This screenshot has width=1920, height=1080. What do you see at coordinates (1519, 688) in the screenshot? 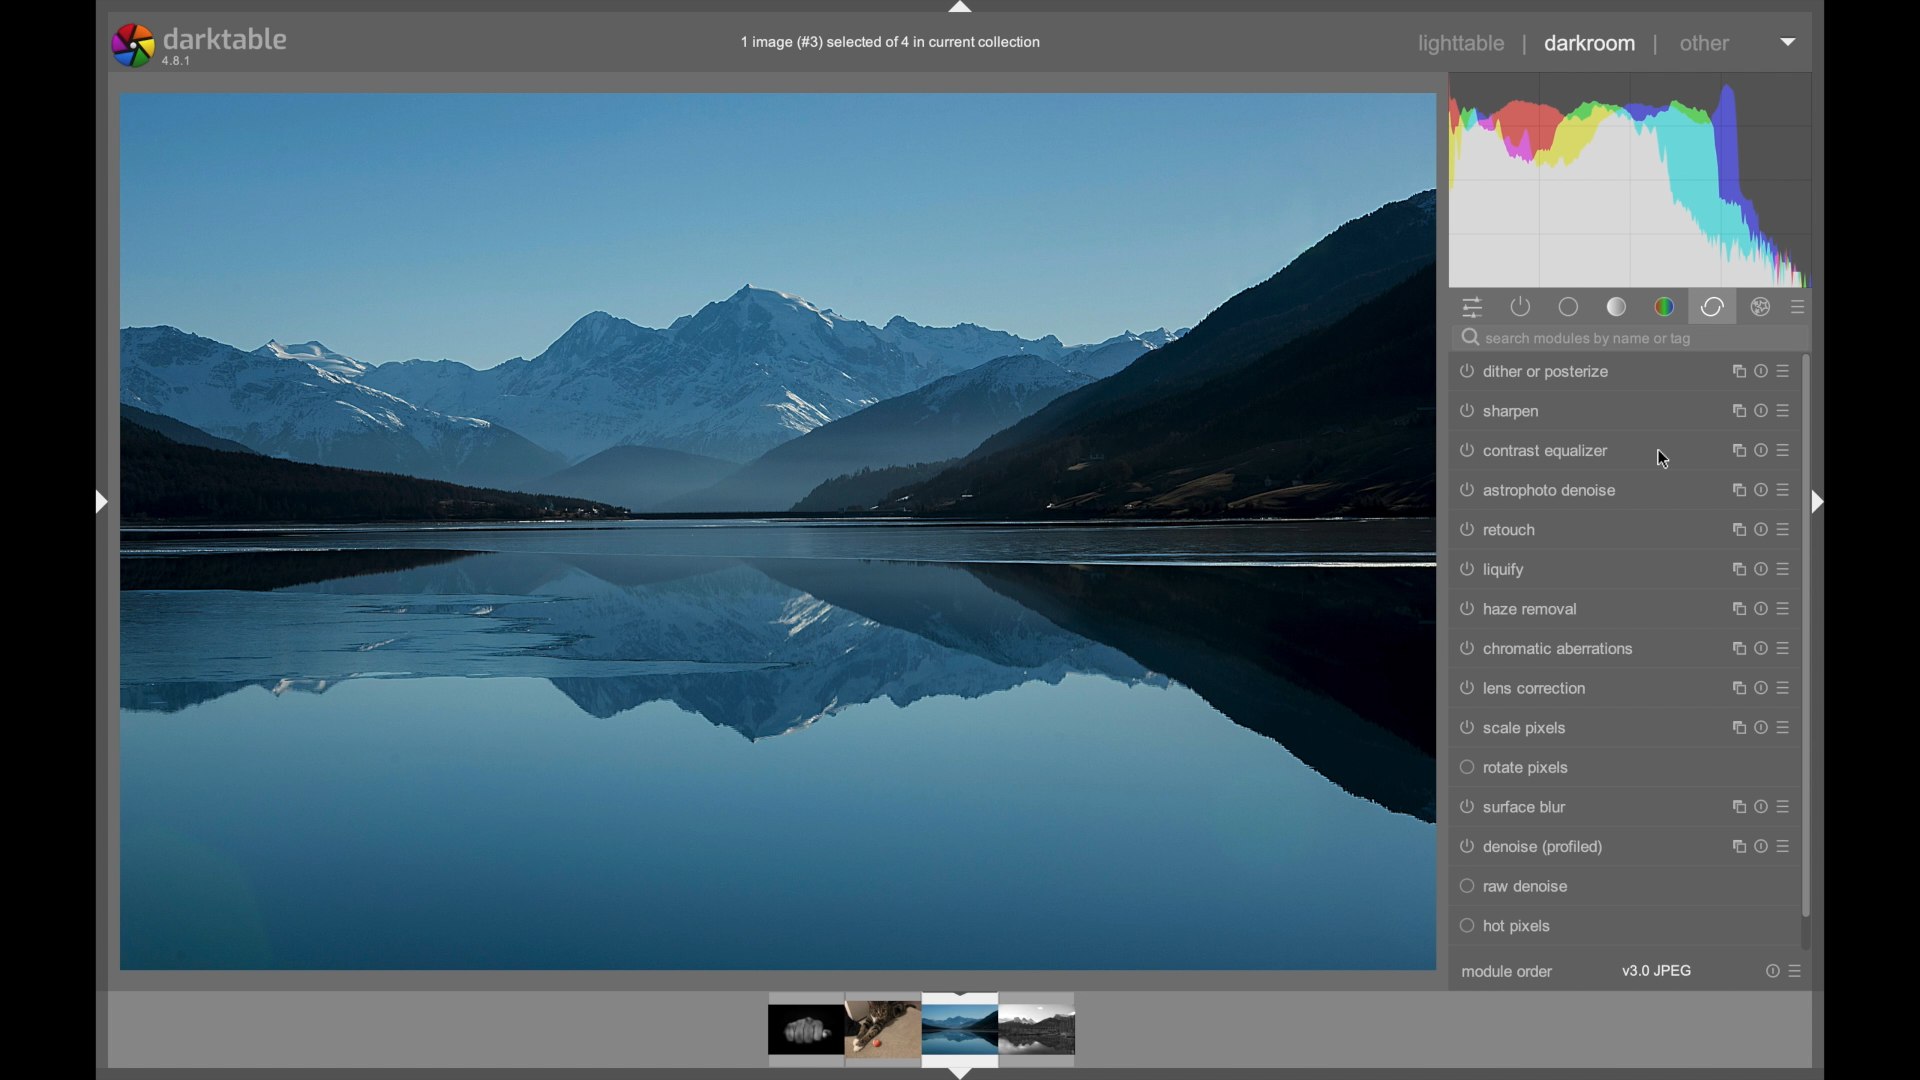
I see `lens correction` at bounding box center [1519, 688].